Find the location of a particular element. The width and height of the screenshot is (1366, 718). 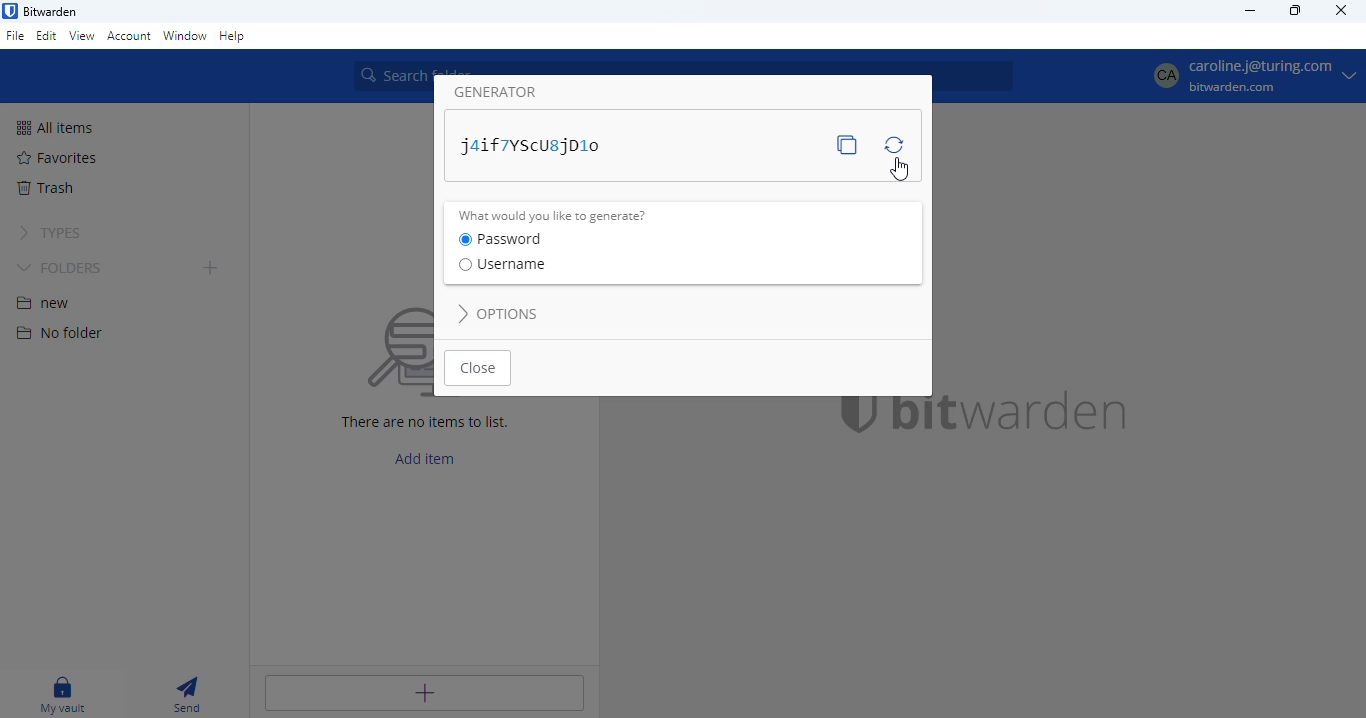

what would you like to generate? is located at coordinates (552, 216).